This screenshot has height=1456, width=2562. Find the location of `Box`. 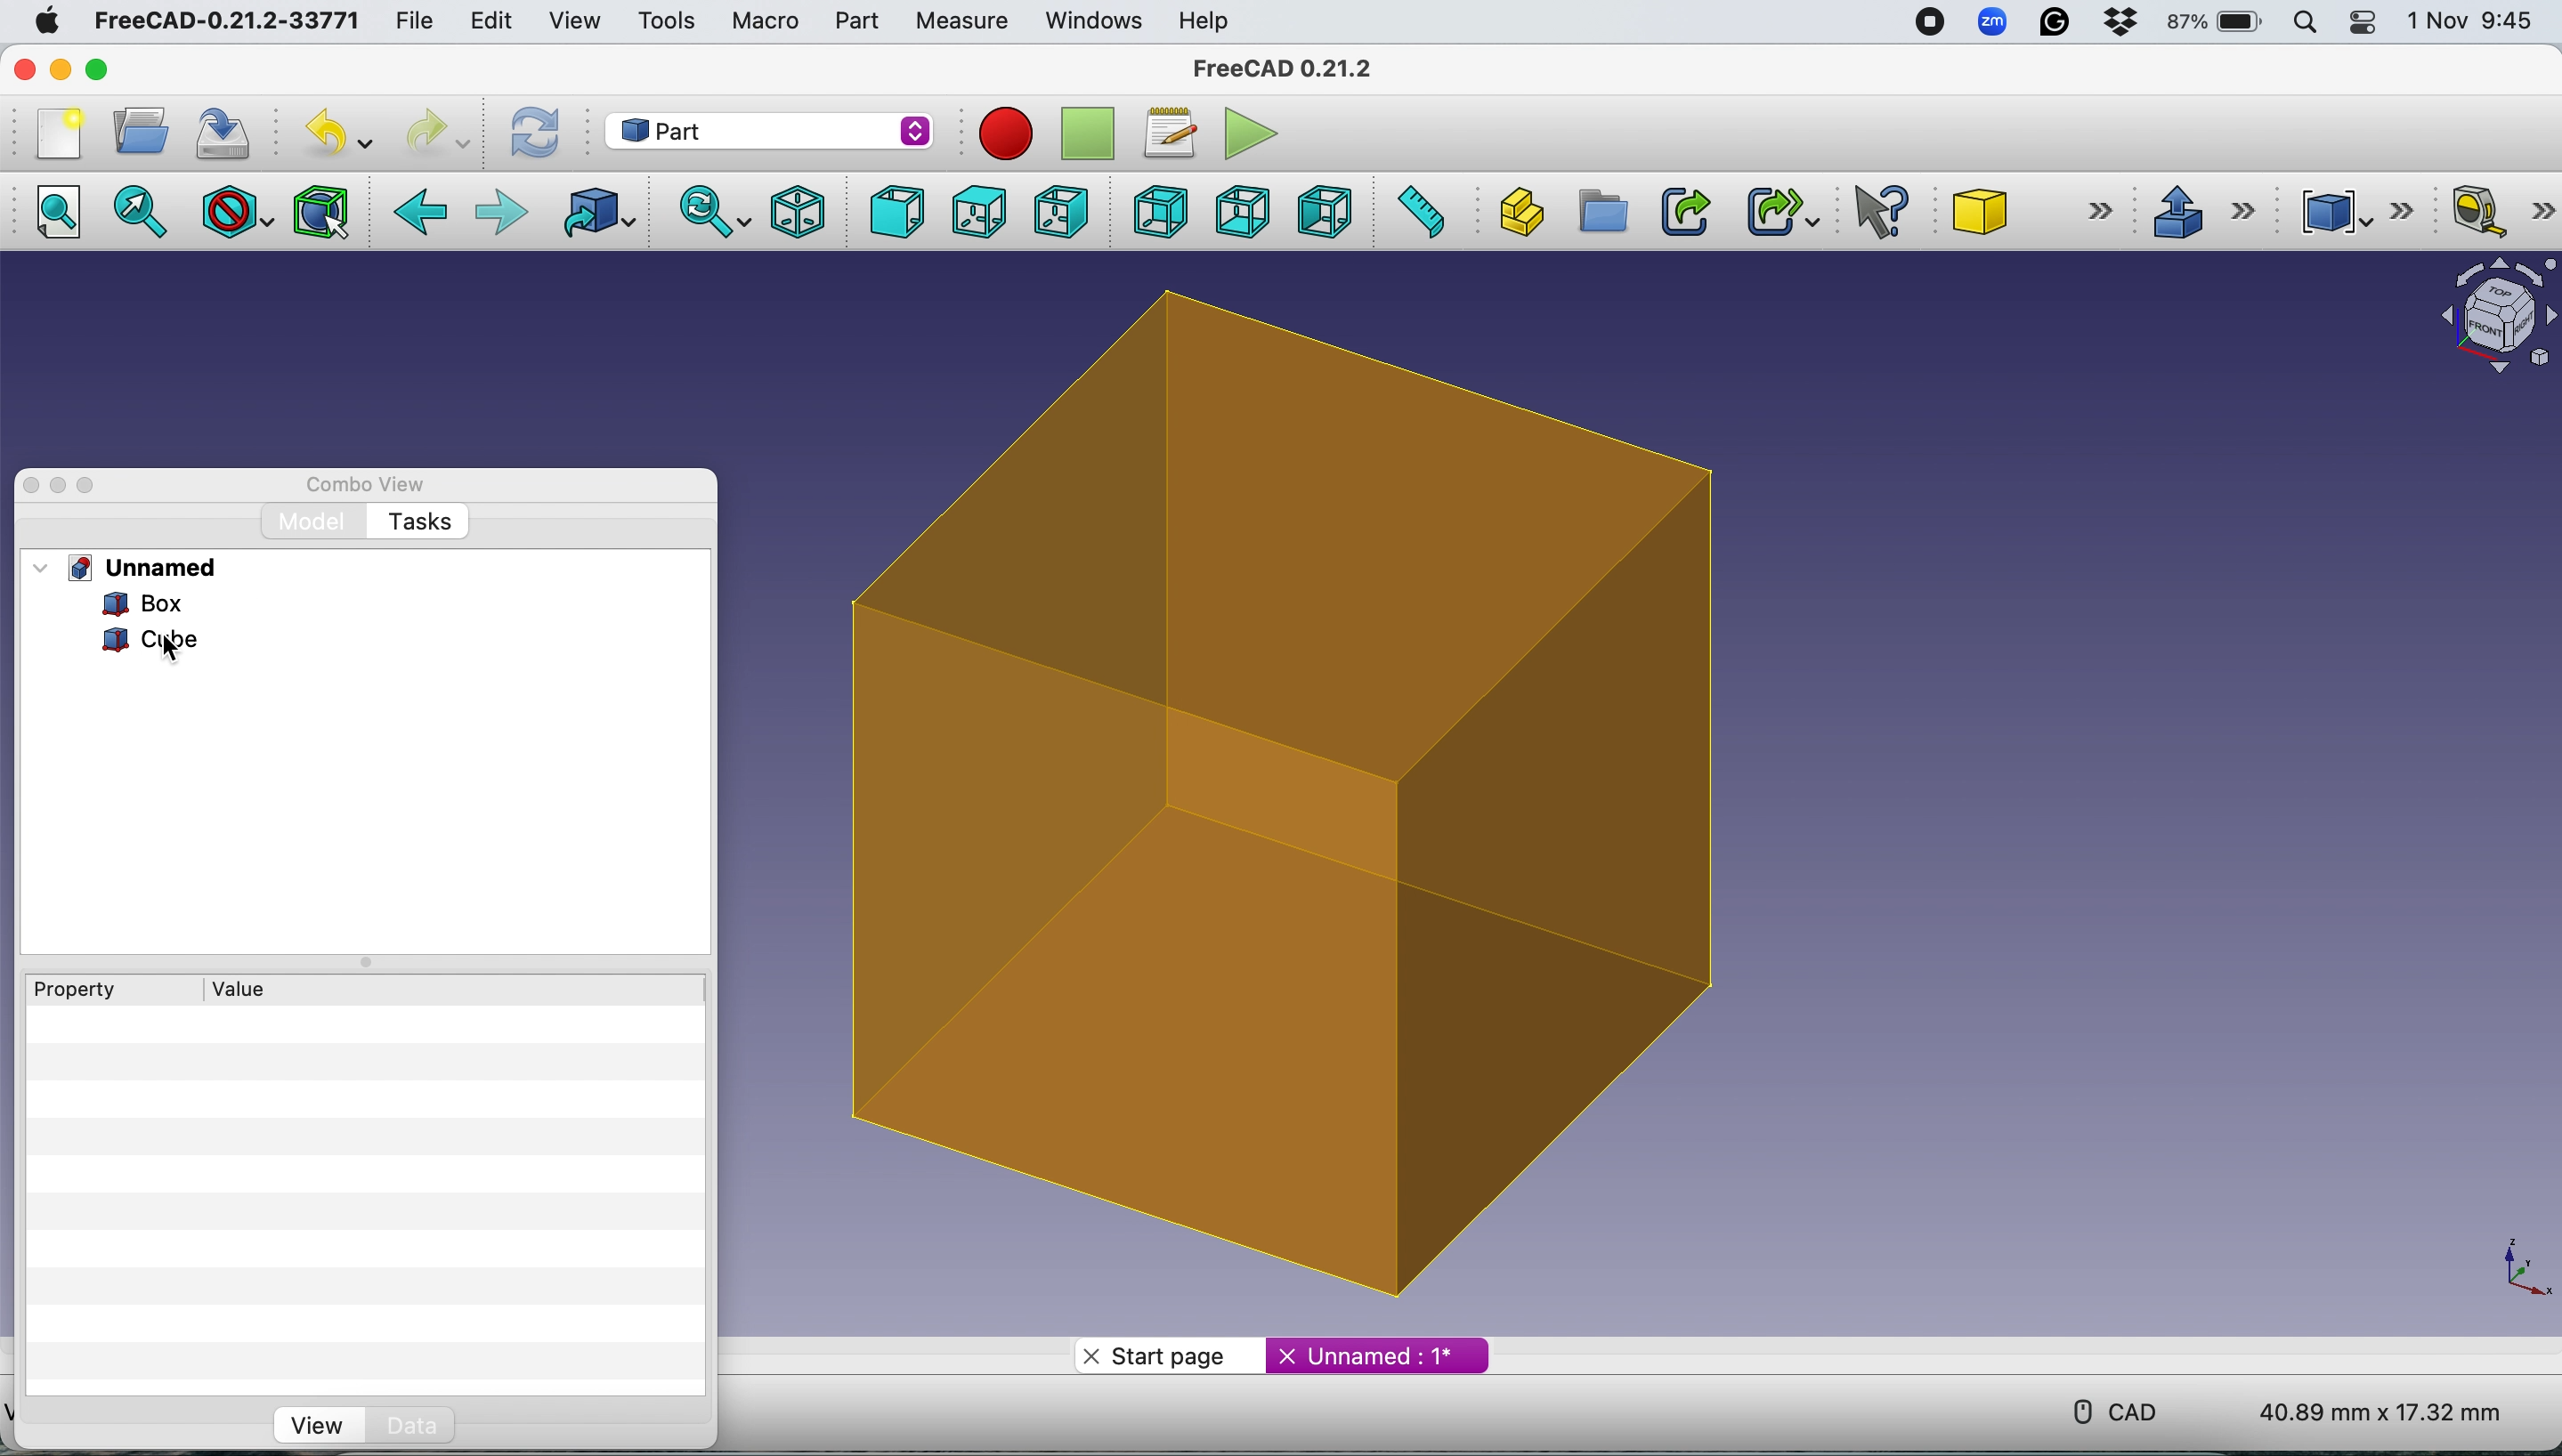

Box is located at coordinates (1310, 801).